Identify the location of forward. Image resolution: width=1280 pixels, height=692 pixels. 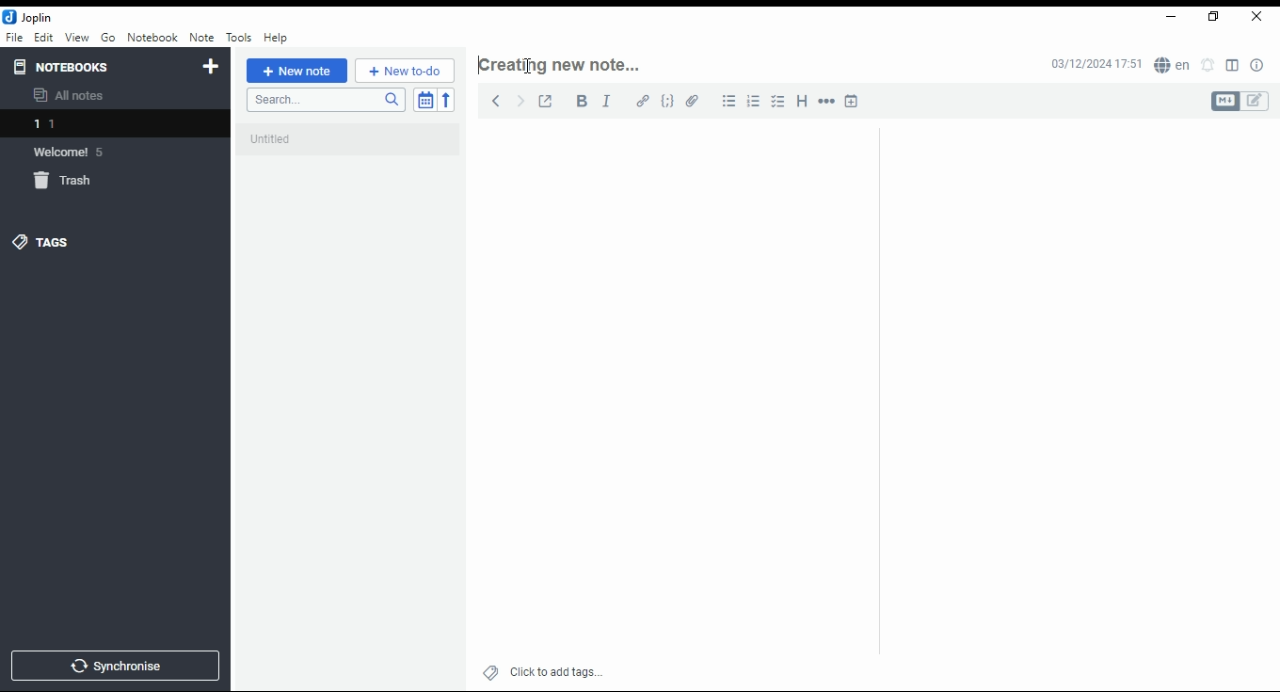
(519, 98).